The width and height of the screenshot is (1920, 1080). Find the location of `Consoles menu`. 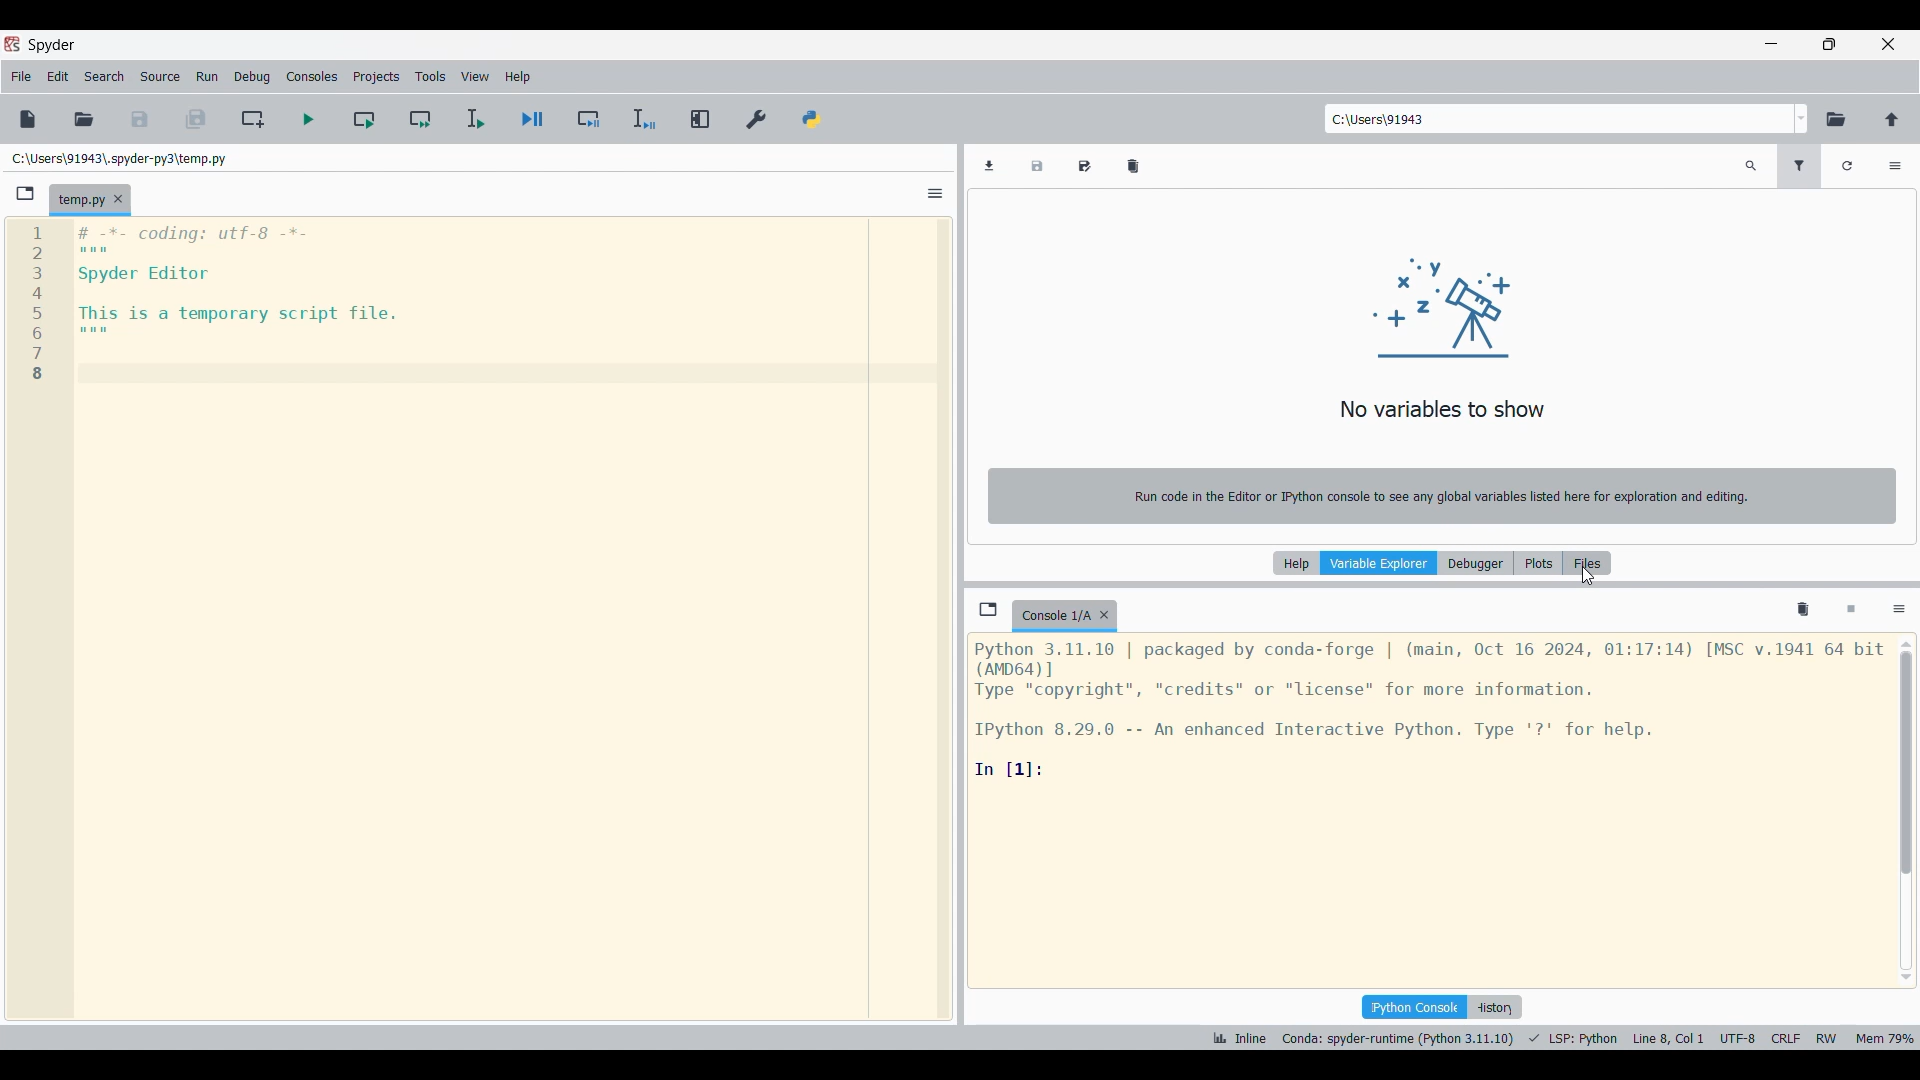

Consoles menu is located at coordinates (311, 77).